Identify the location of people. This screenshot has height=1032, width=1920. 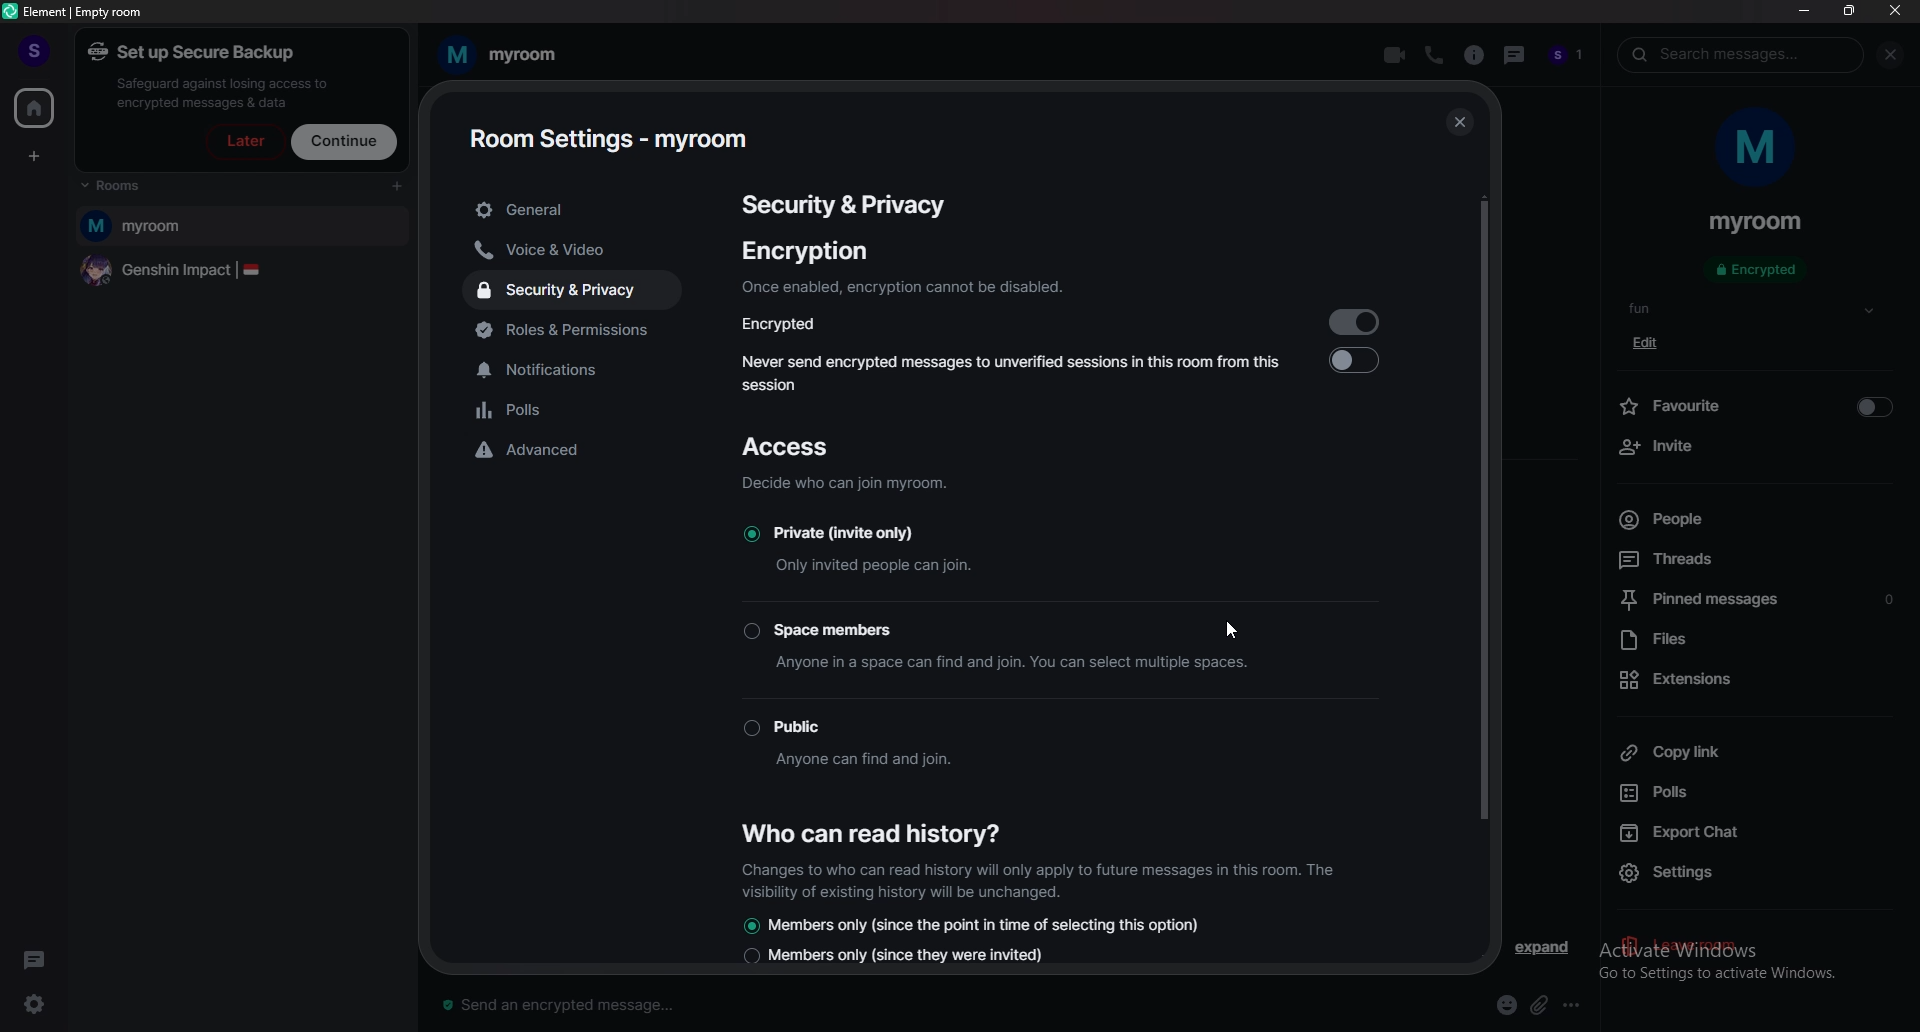
(1755, 519).